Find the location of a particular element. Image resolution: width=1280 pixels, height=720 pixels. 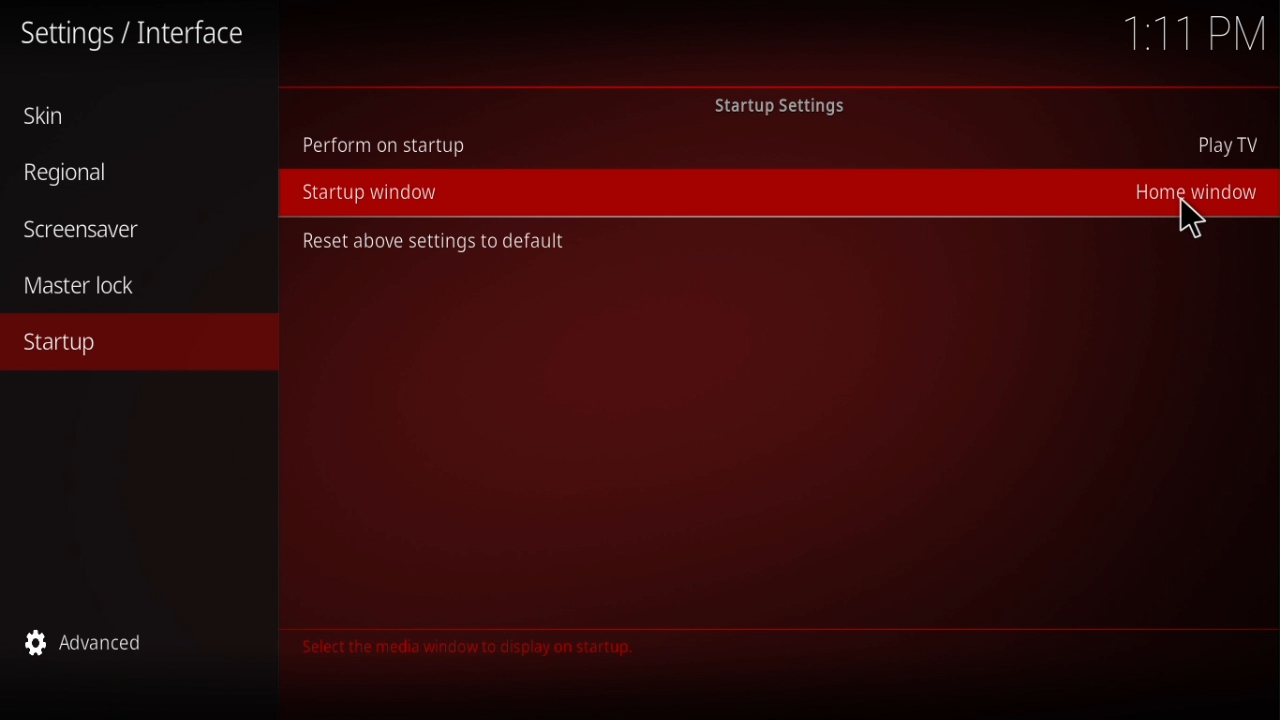

screensaver is located at coordinates (80, 225).